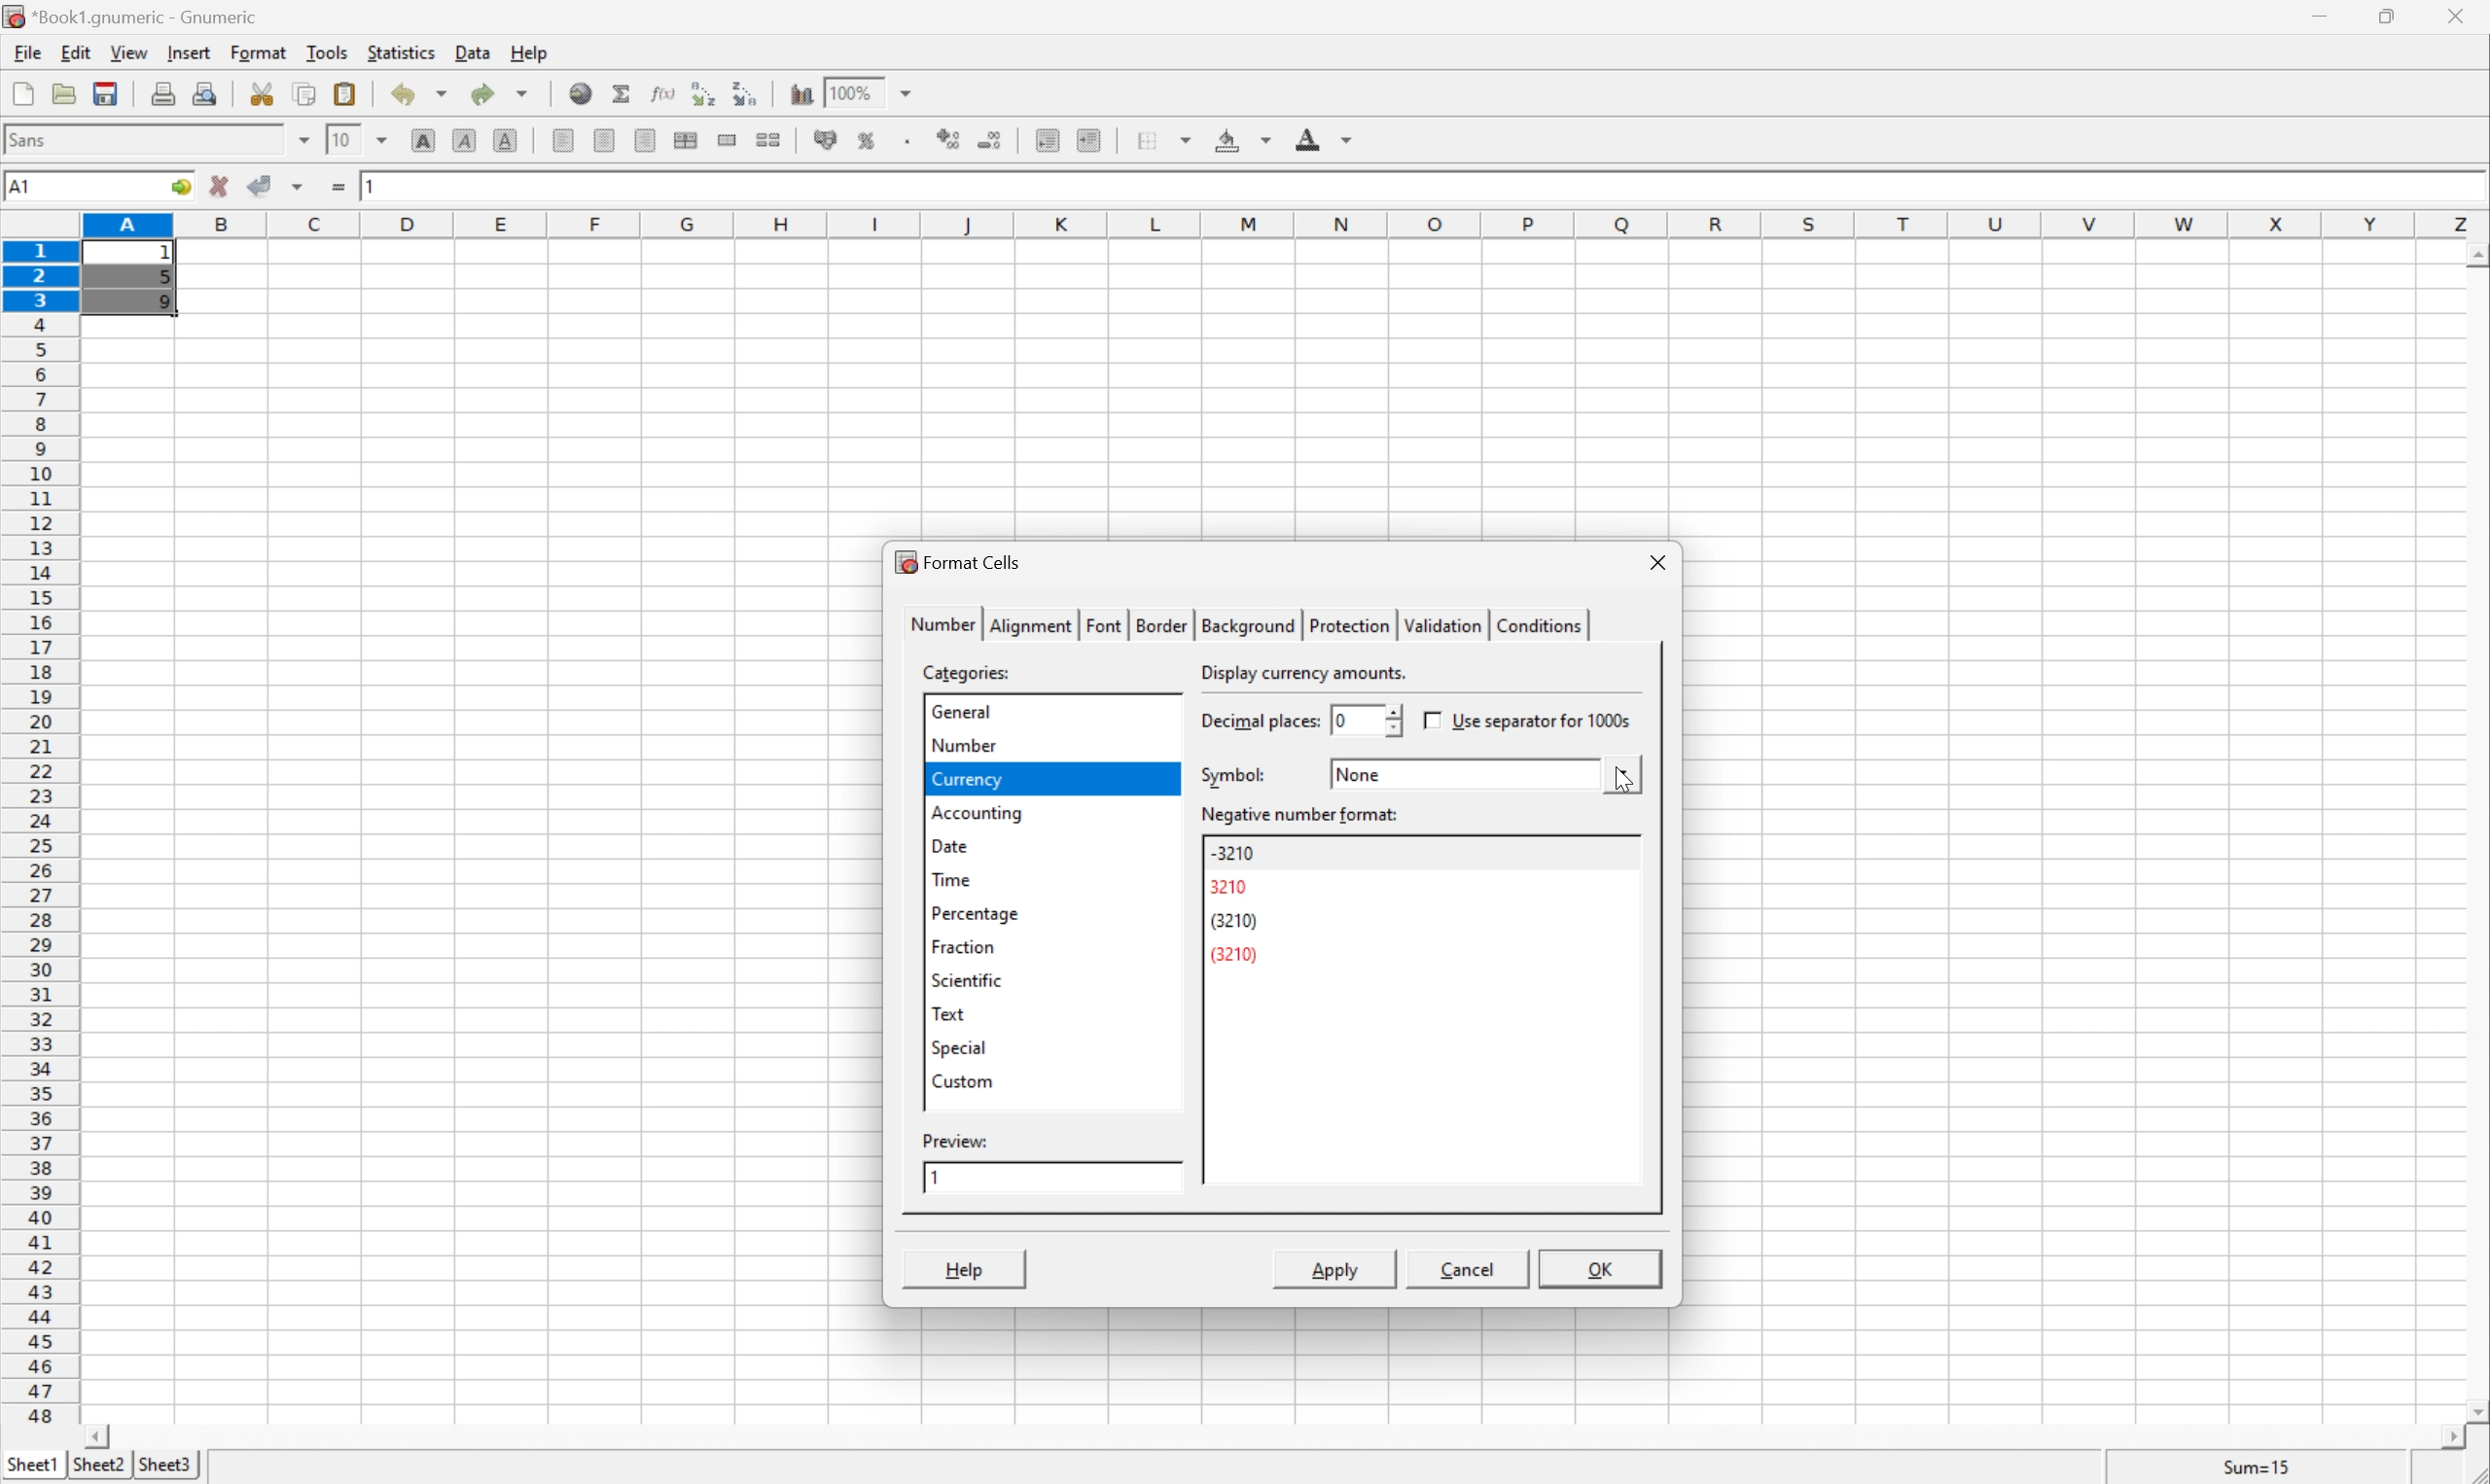 This screenshot has width=2490, height=1484. I want to click on row numbers, so click(39, 833).